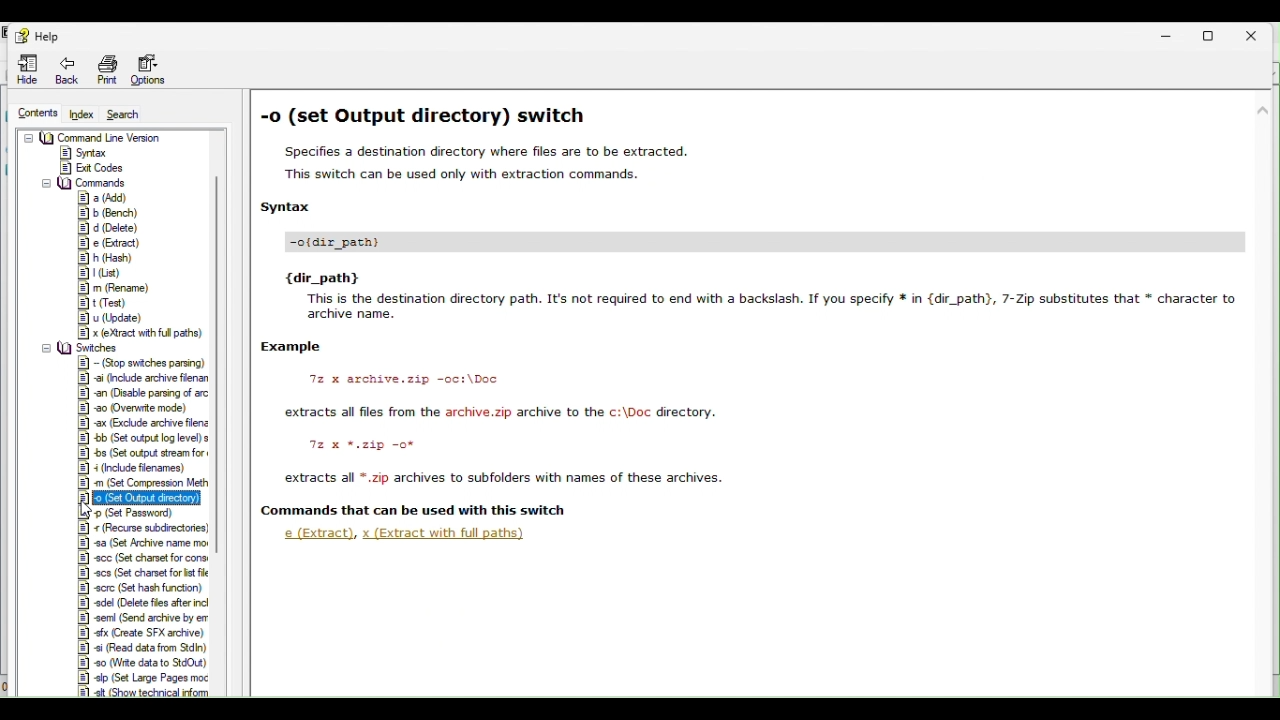  Describe the element at coordinates (143, 484) in the screenshot. I see `Set compression method` at that location.